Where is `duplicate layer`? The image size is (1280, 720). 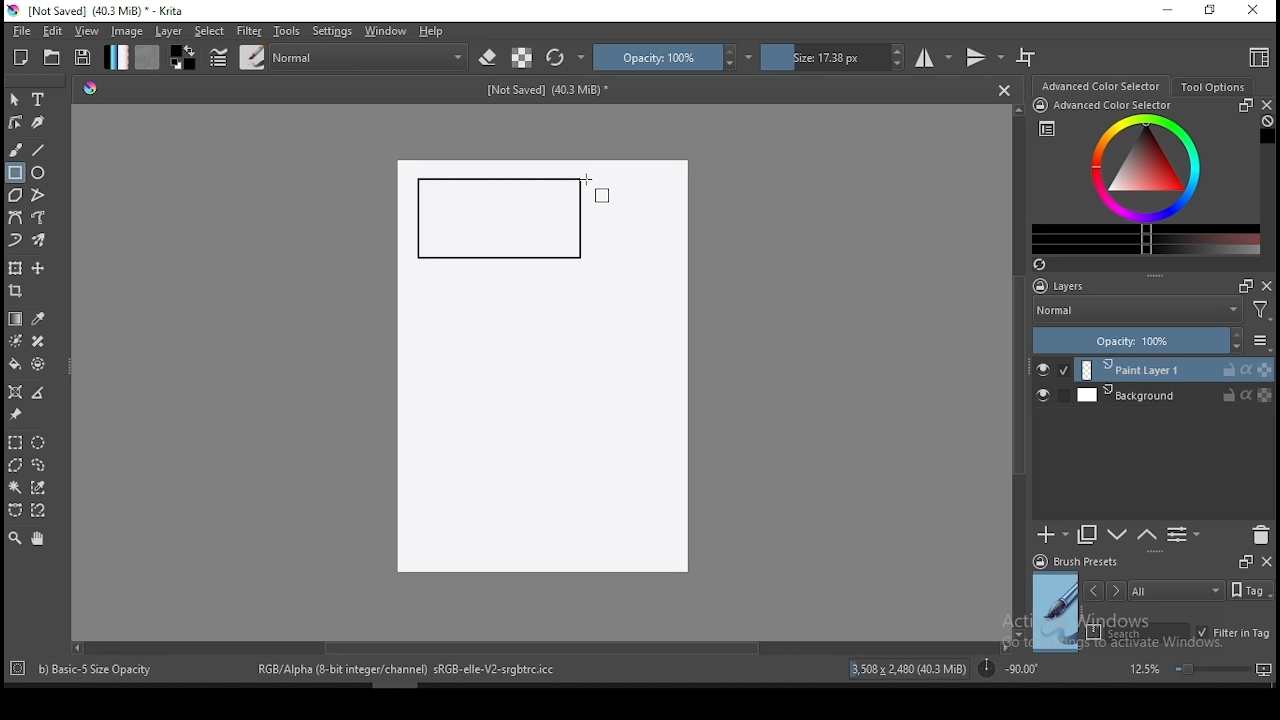 duplicate layer is located at coordinates (1088, 534).